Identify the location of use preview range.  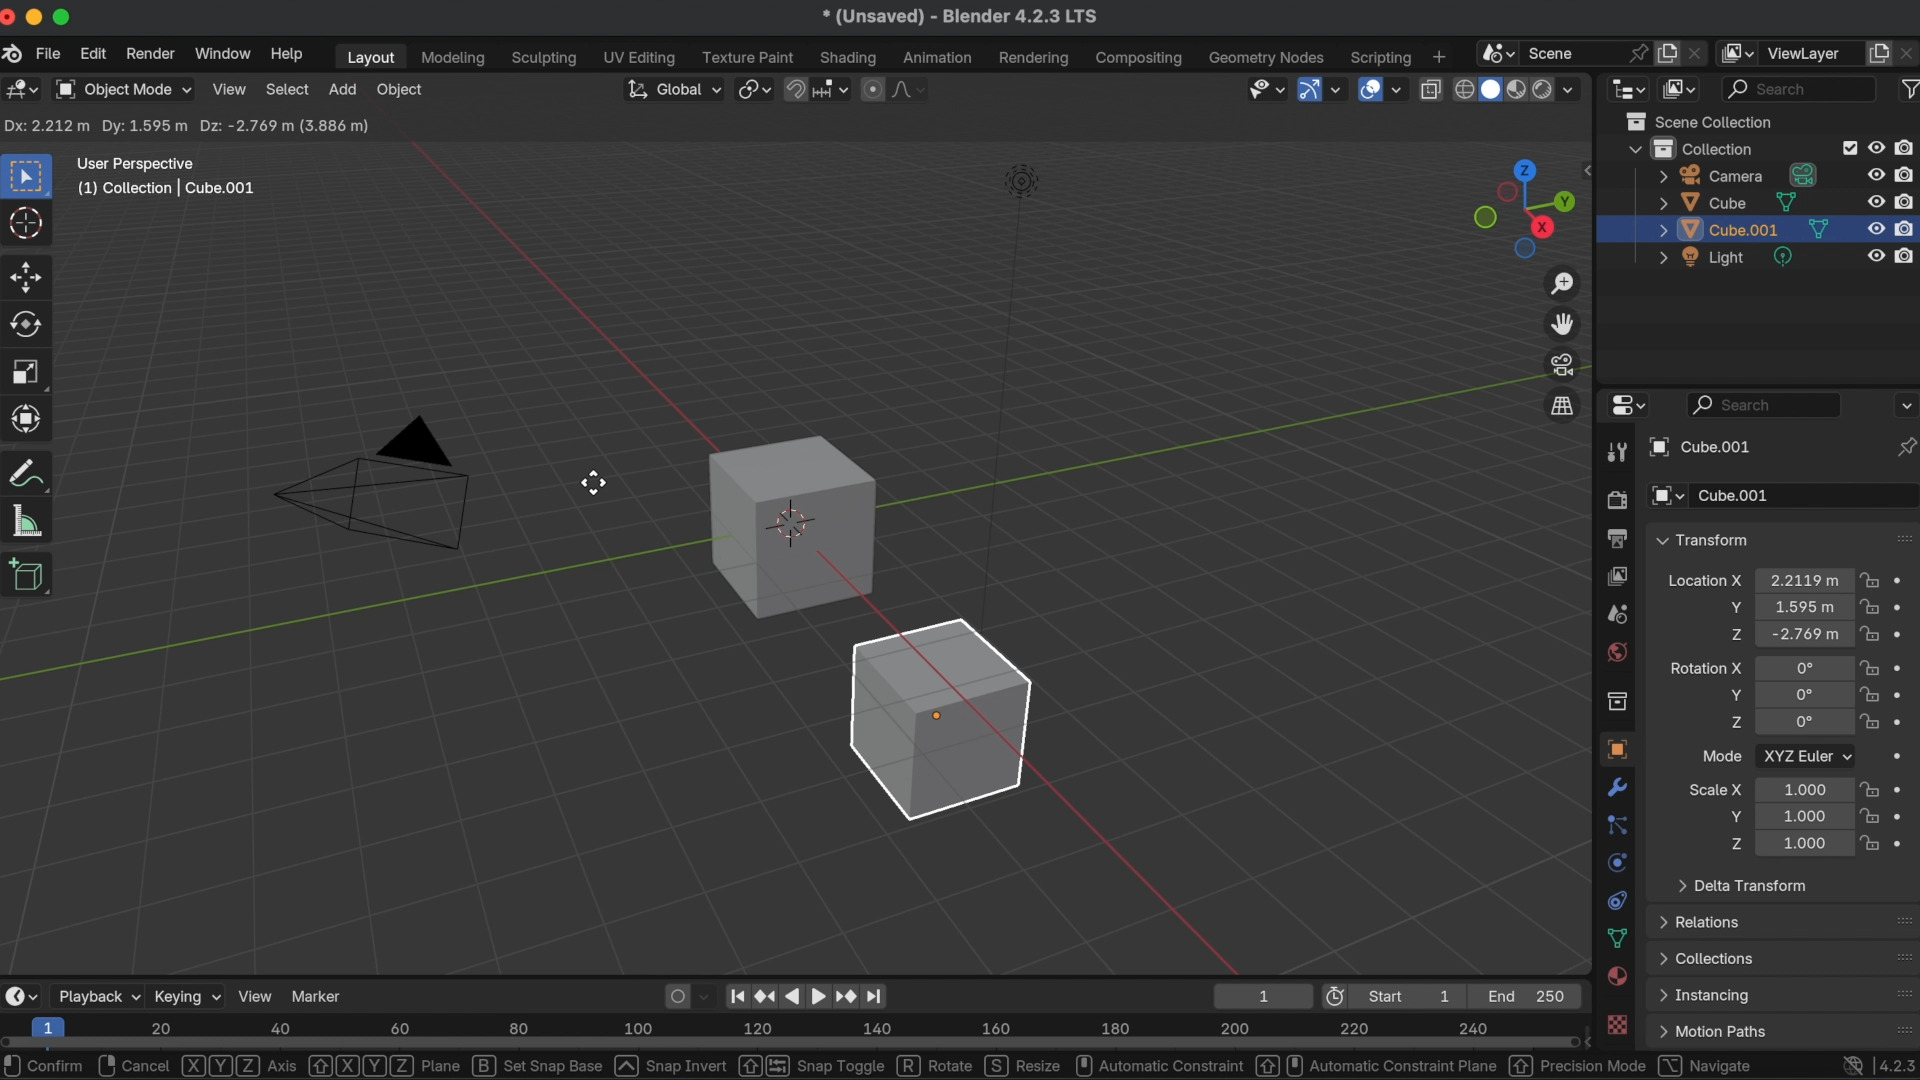
(1339, 996).